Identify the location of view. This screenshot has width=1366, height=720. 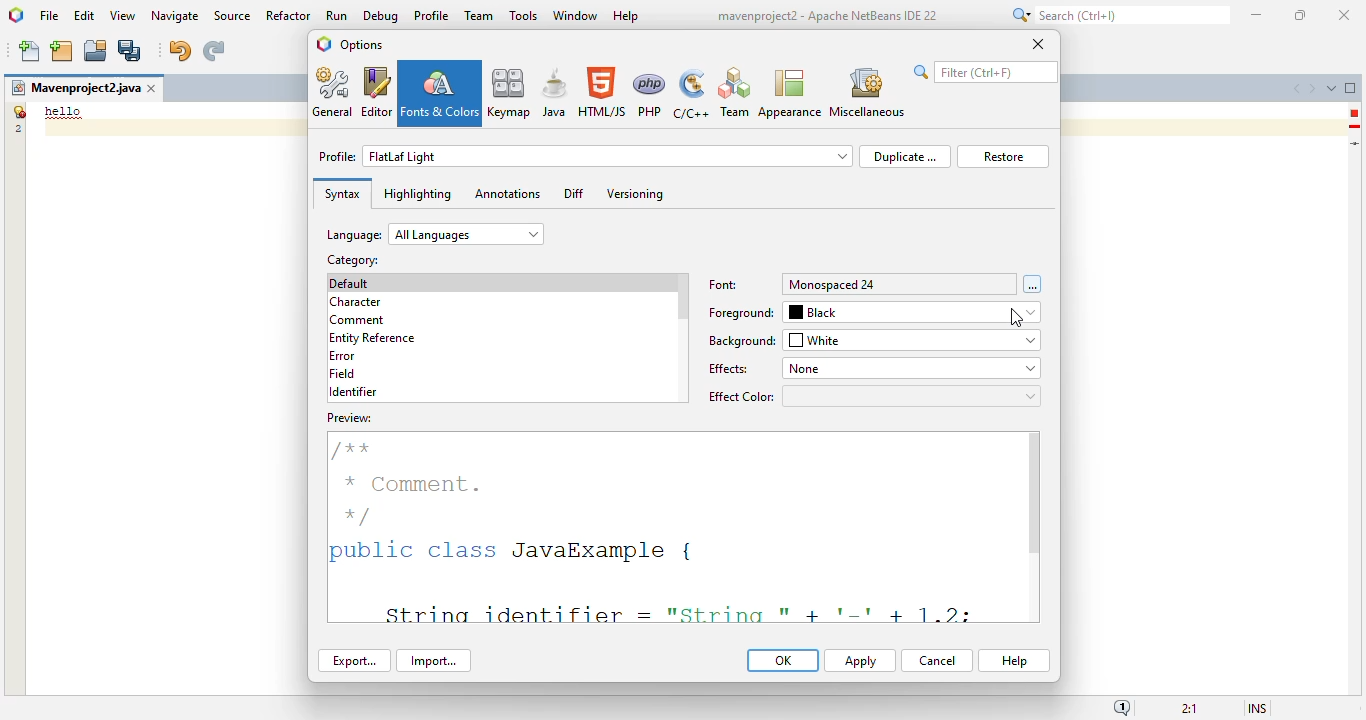
(123, 16).